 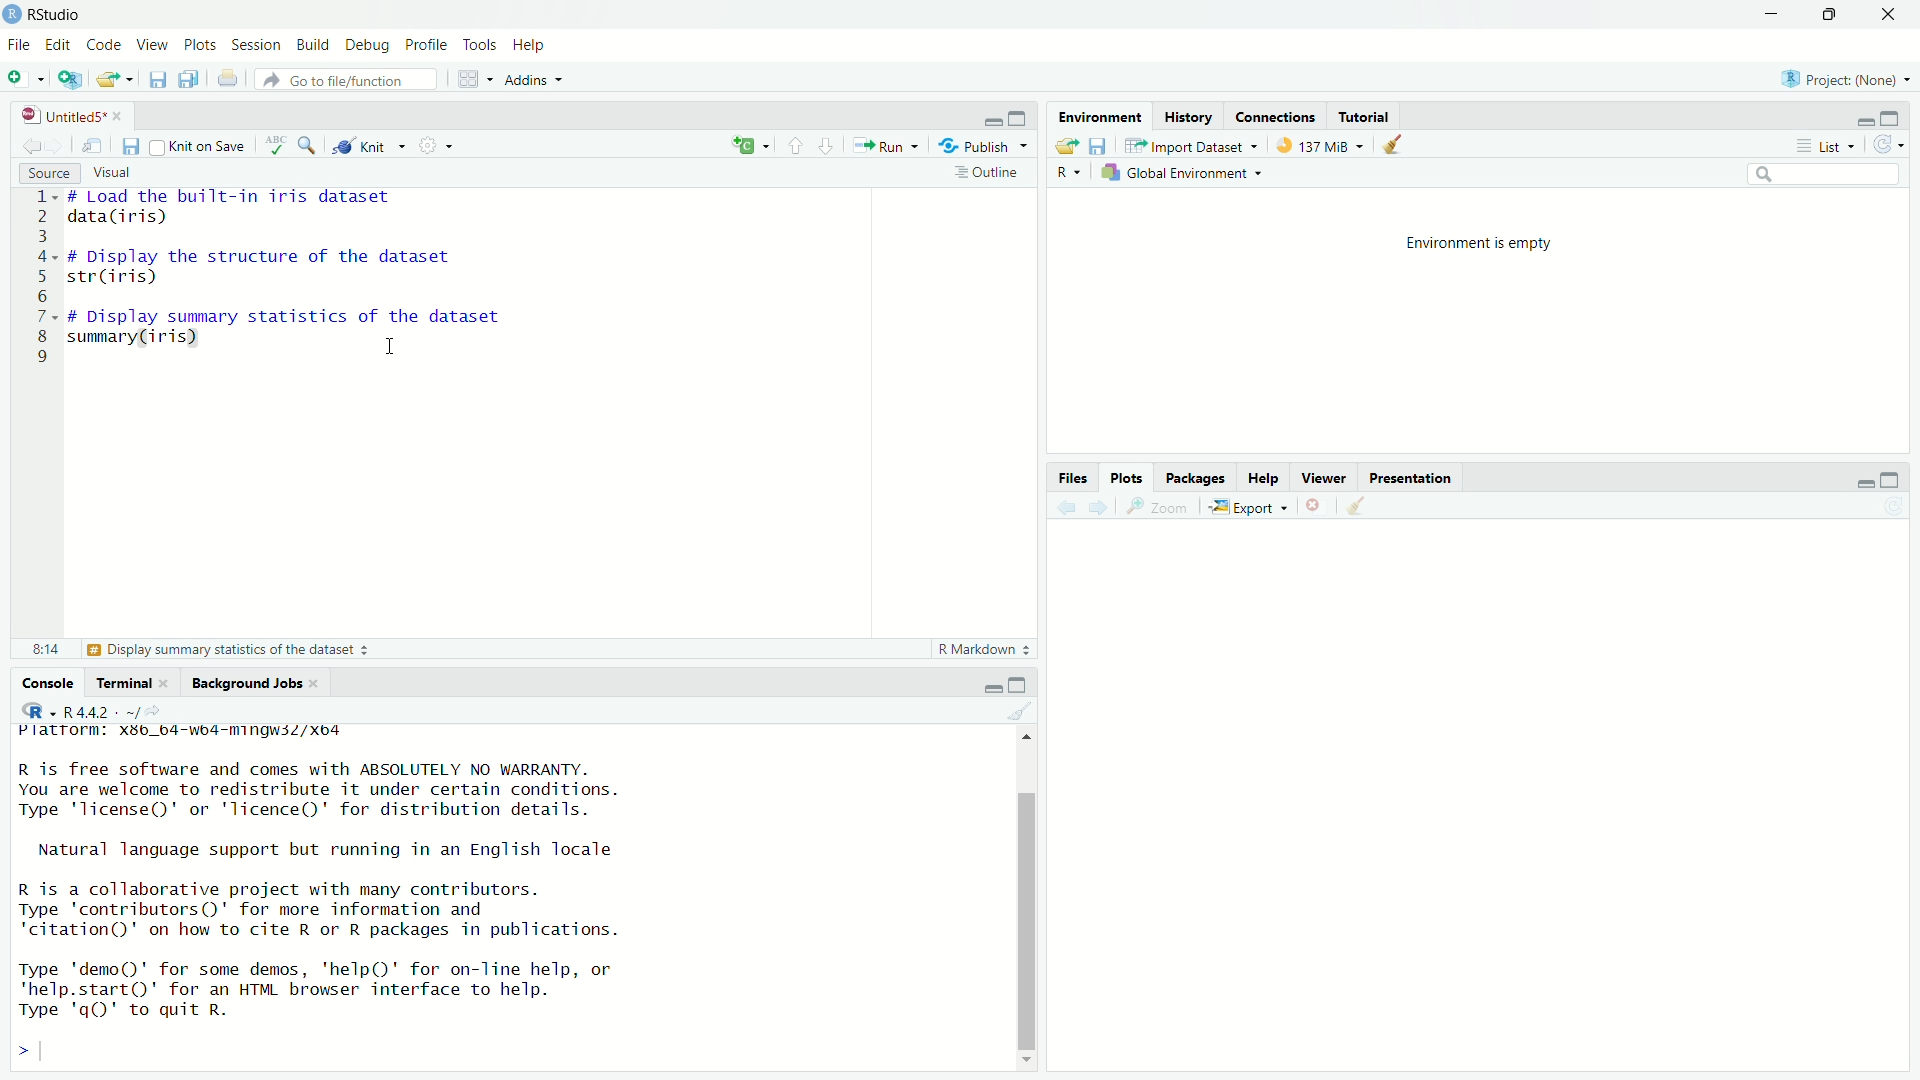 I want to click on Settings, so click(x=442, y=145).